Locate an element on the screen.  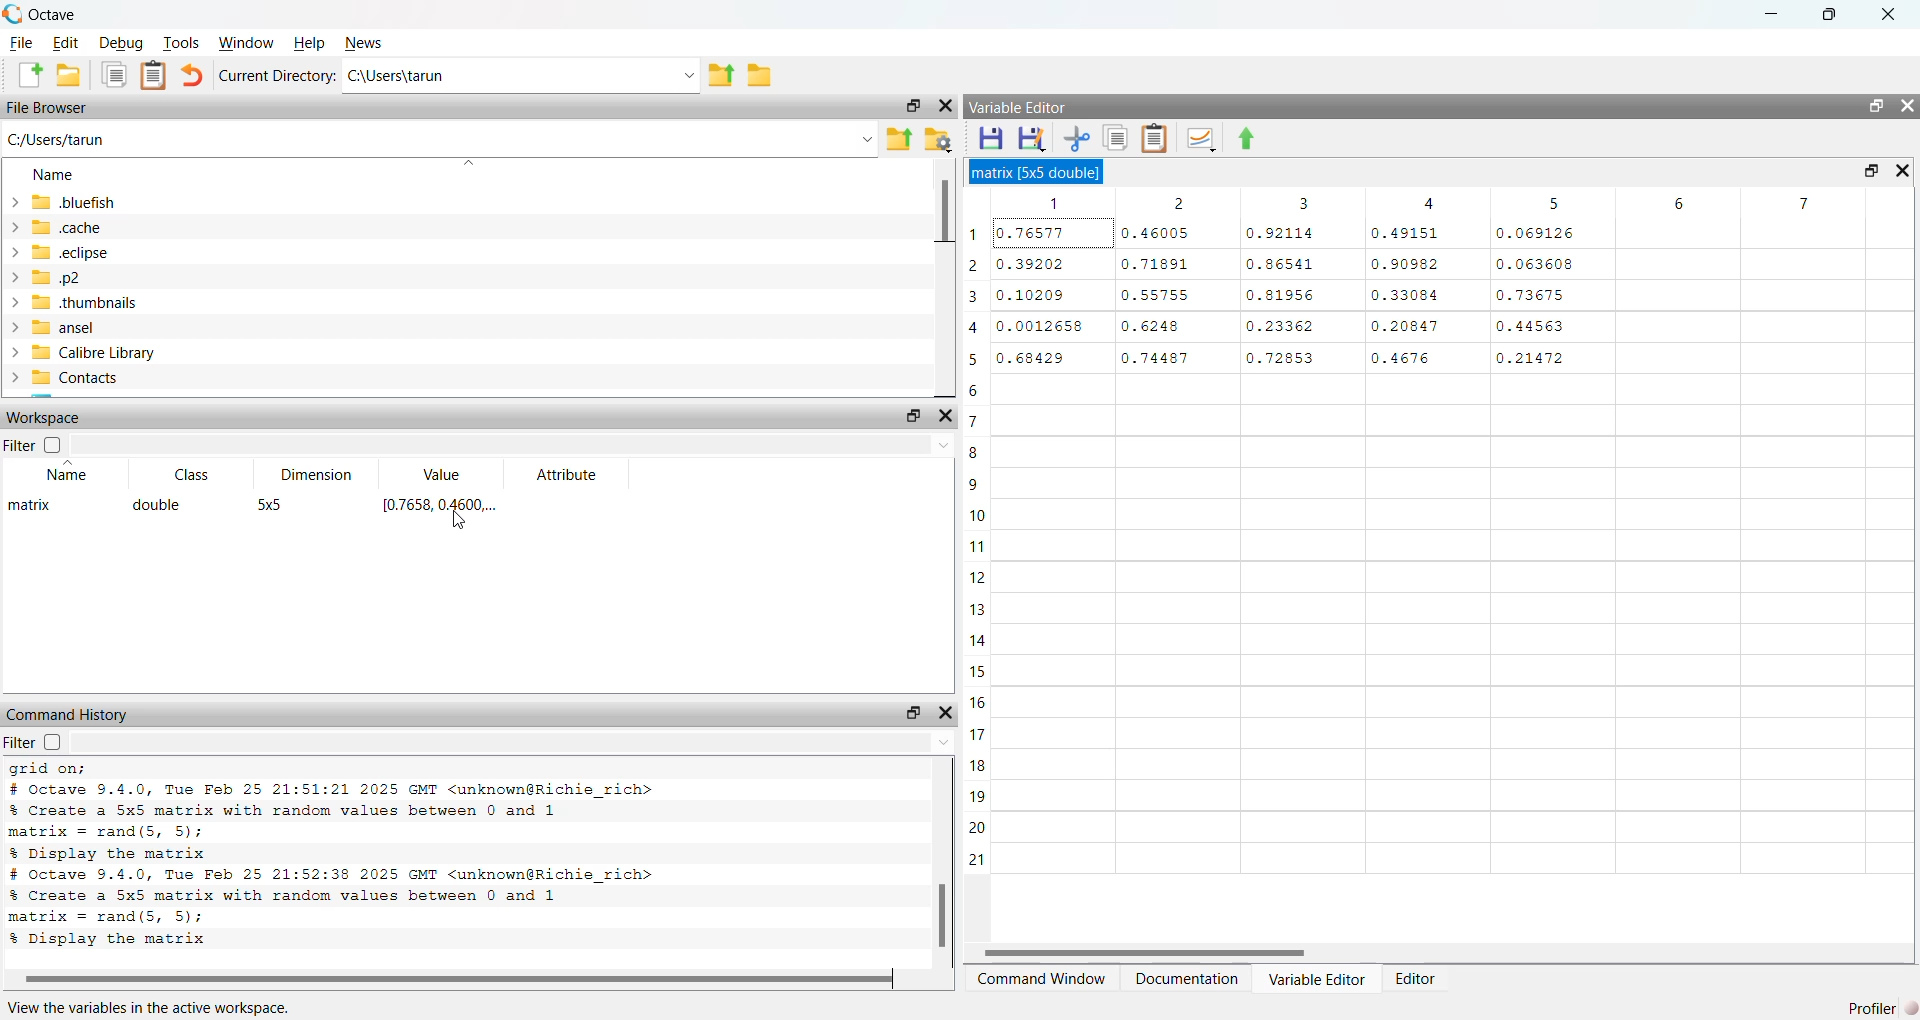
add is located at coordinates (26, 76).